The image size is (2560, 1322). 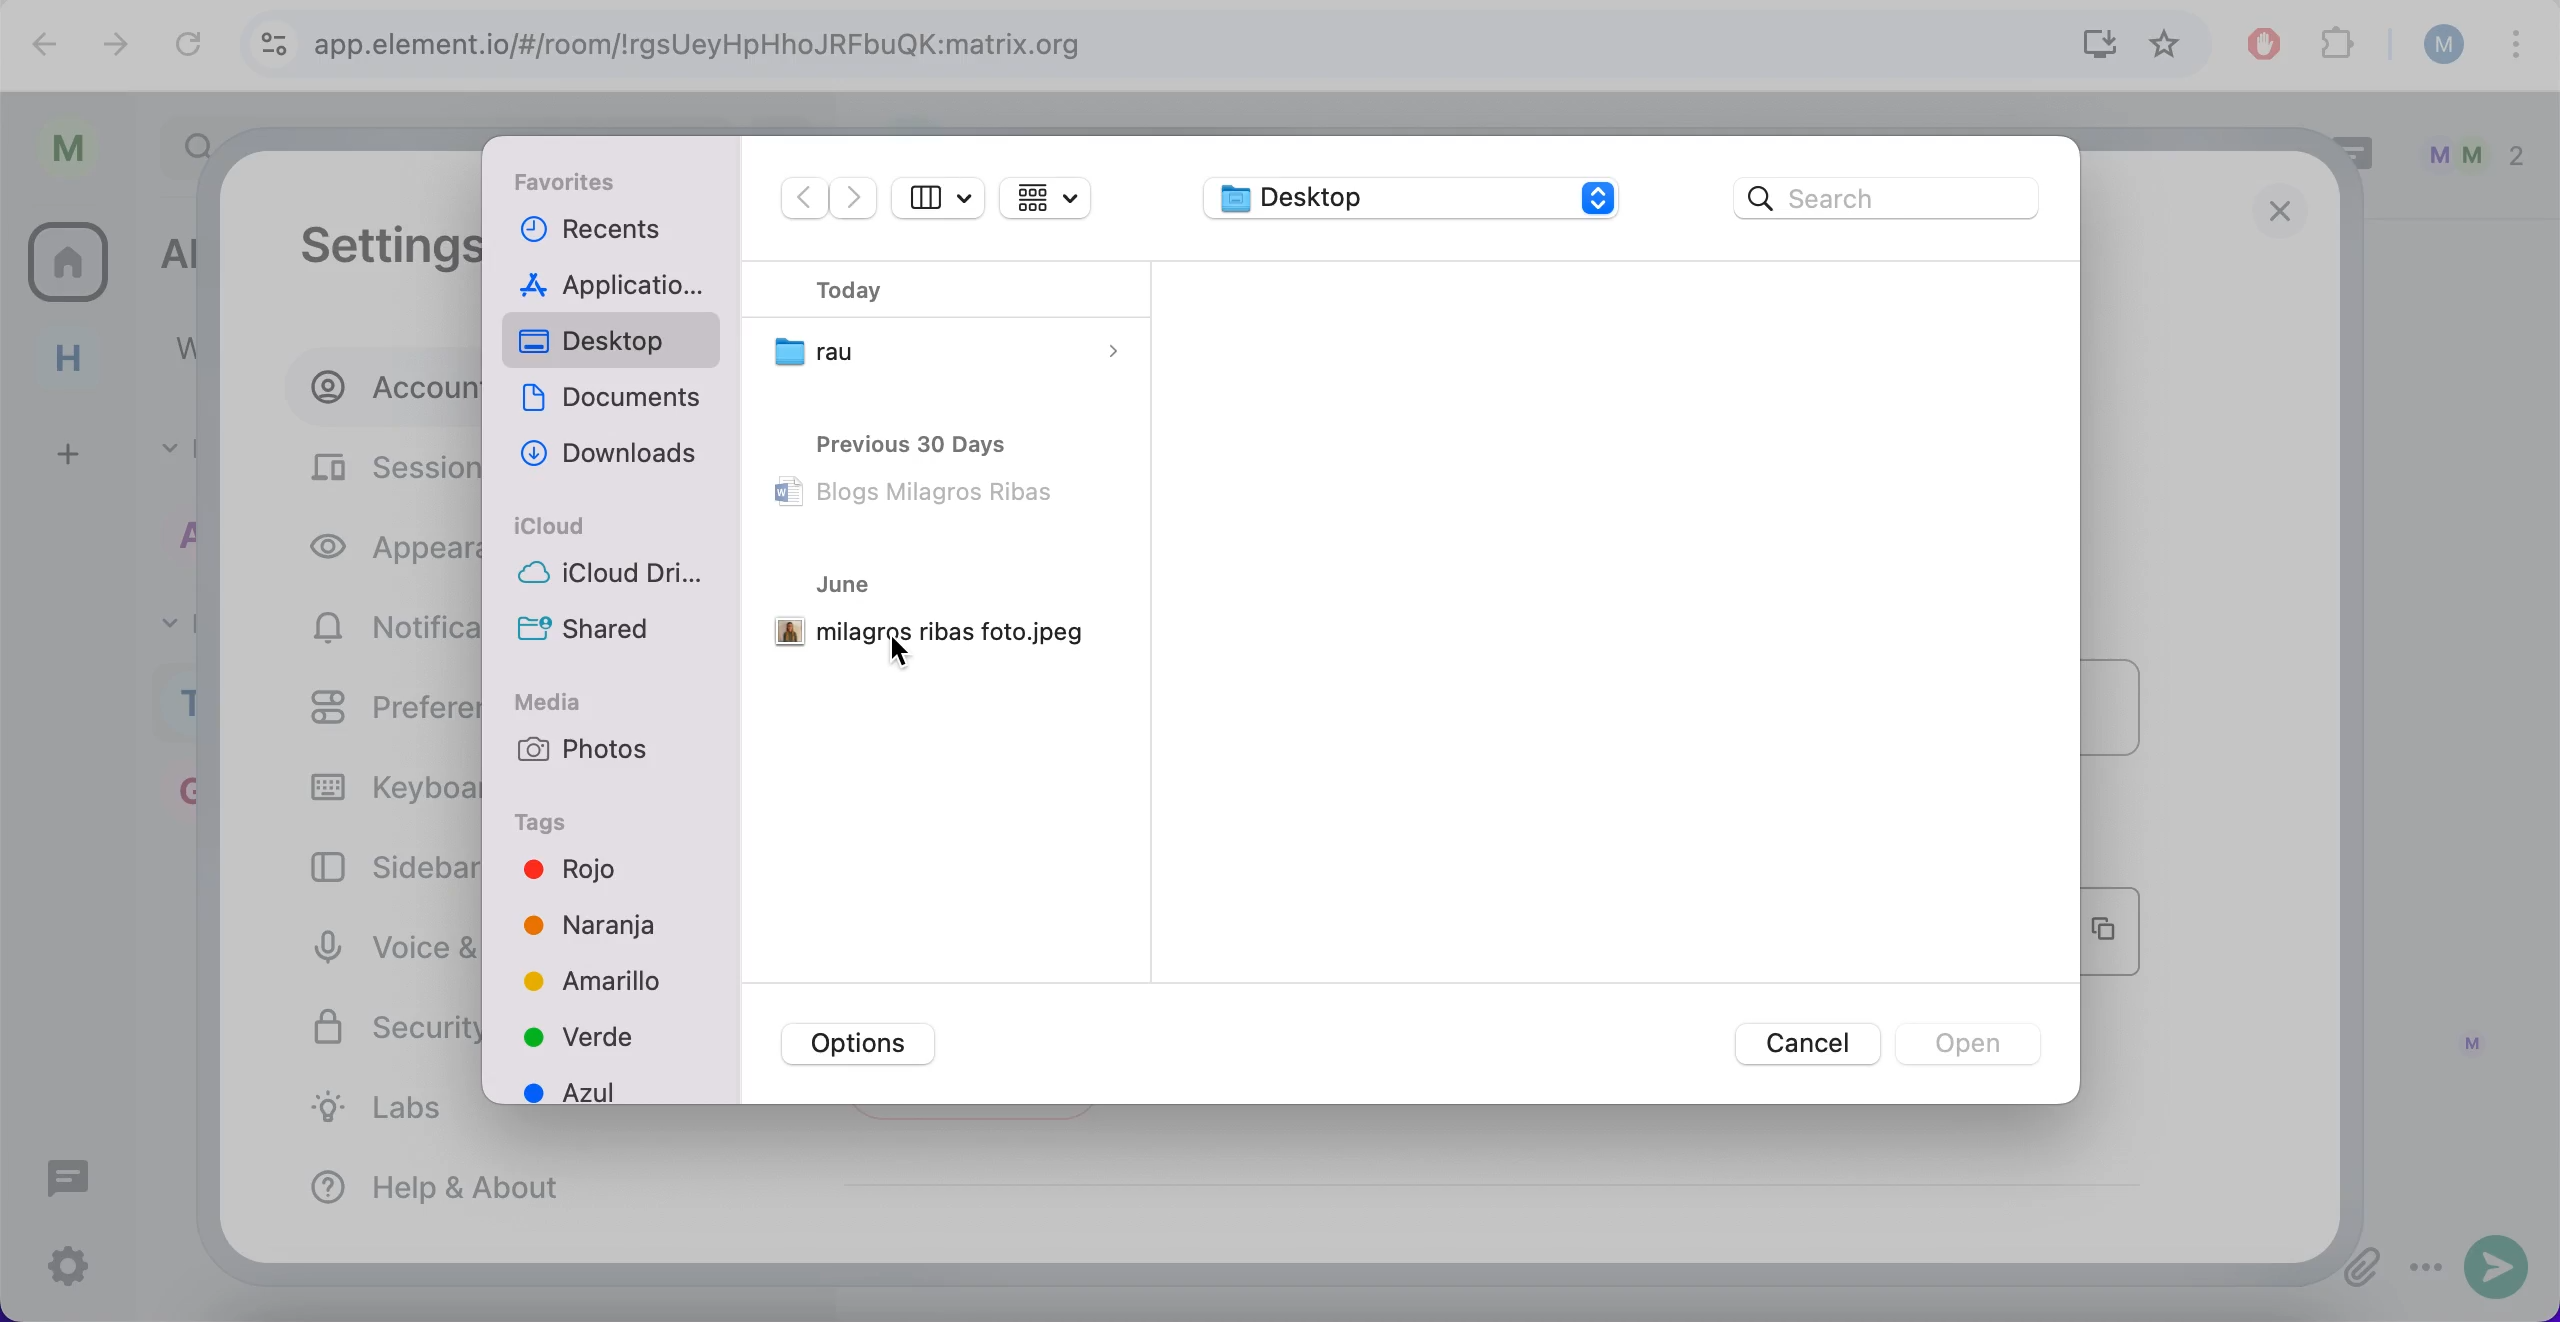 I want to click on user, so click(x=2437, y=49).